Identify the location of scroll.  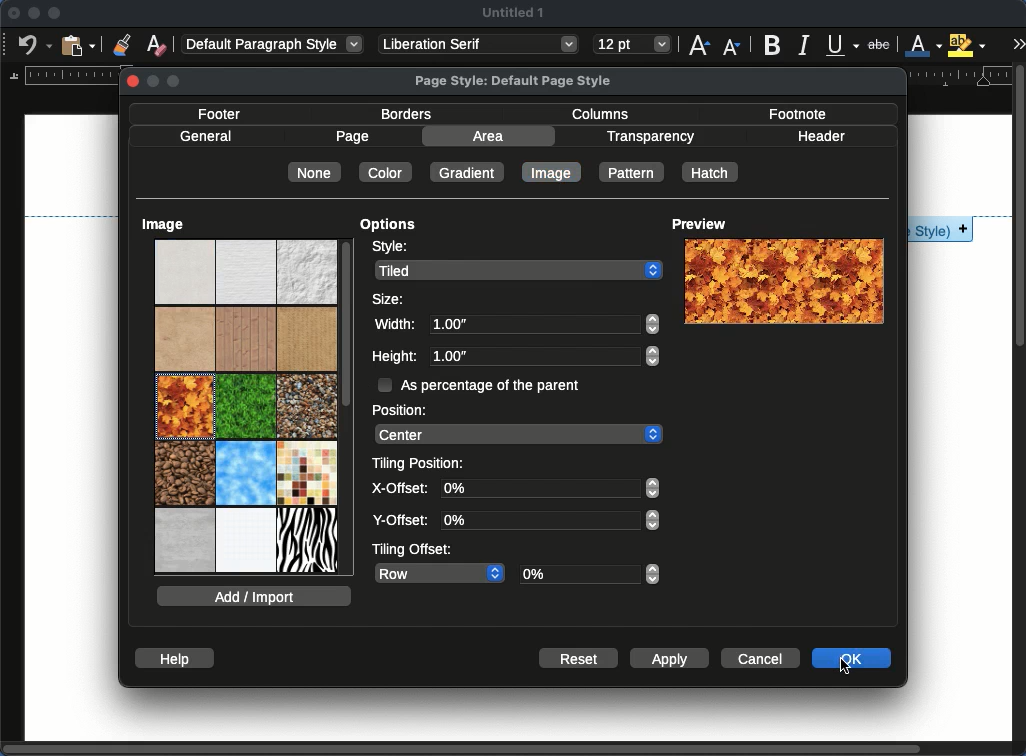
(346, 403).